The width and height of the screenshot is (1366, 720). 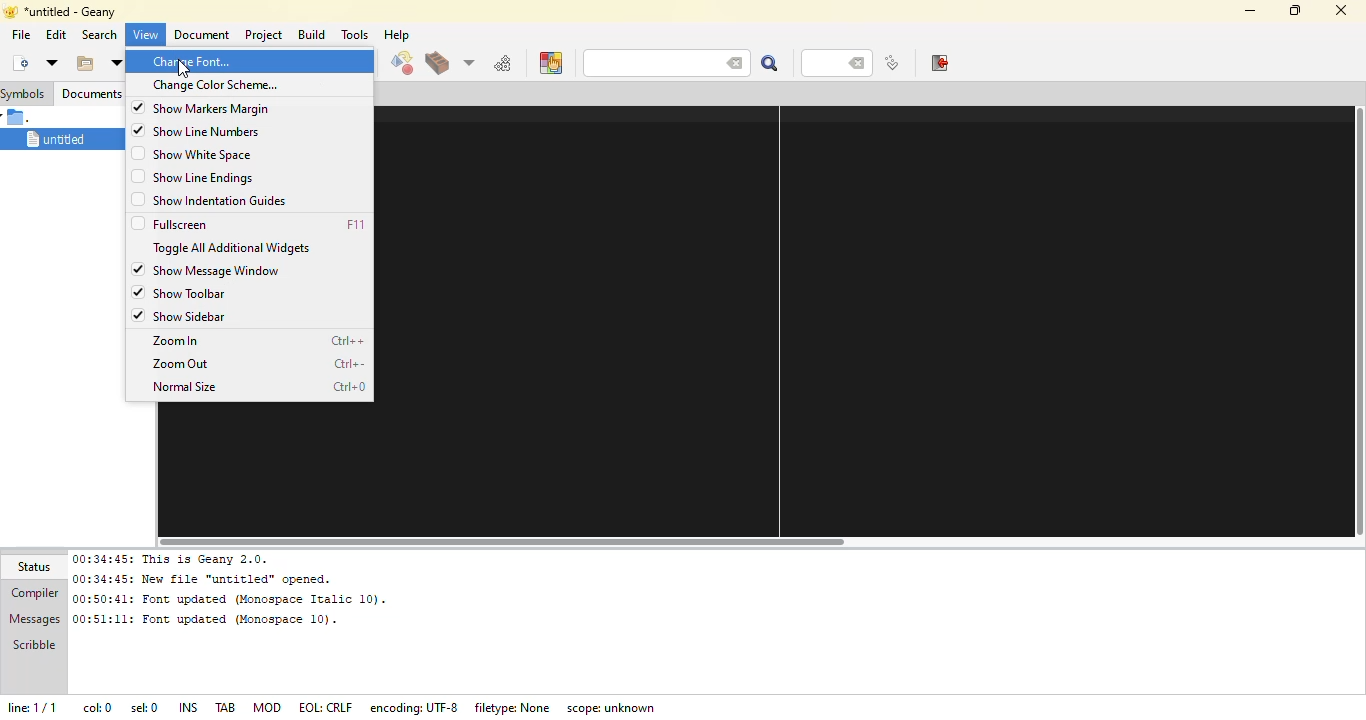 What do you see at coordinates (135, 177) in the screenshot?
I see `click to enable` at bounding box center [135, 177].